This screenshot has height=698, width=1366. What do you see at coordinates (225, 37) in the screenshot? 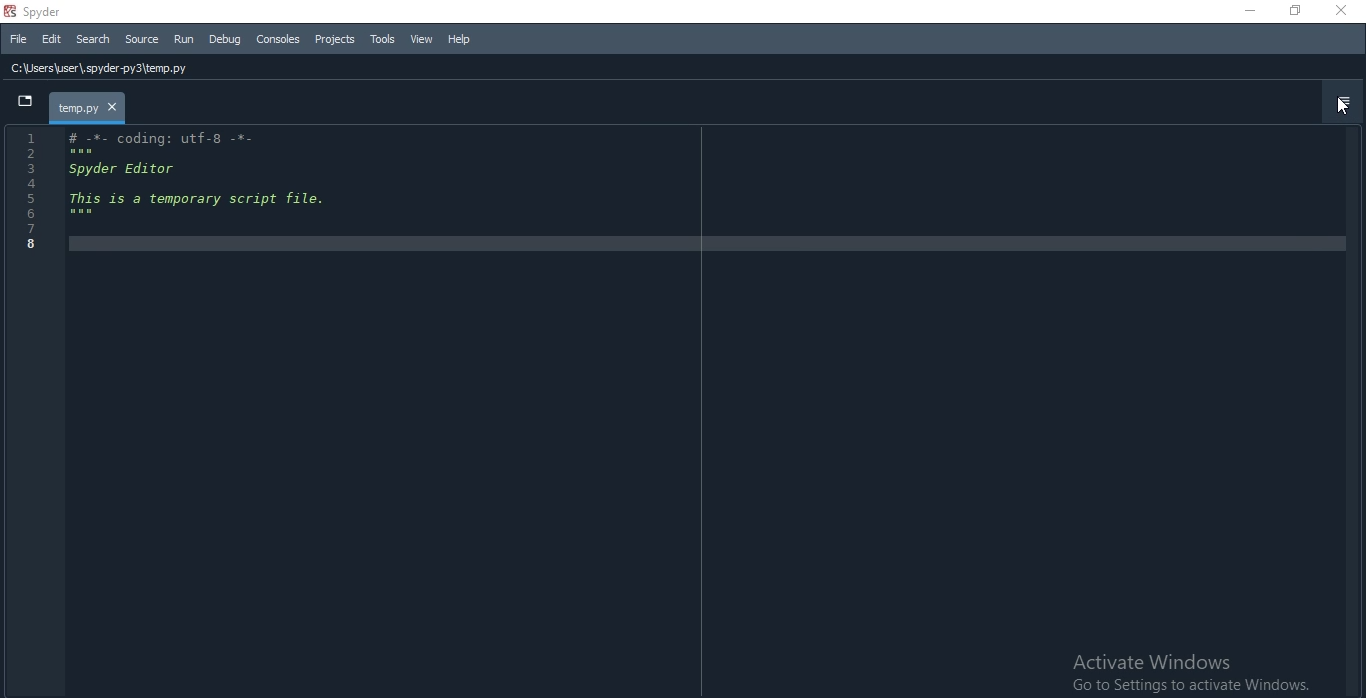
I see `Debug` at bounding box center [225, 37].